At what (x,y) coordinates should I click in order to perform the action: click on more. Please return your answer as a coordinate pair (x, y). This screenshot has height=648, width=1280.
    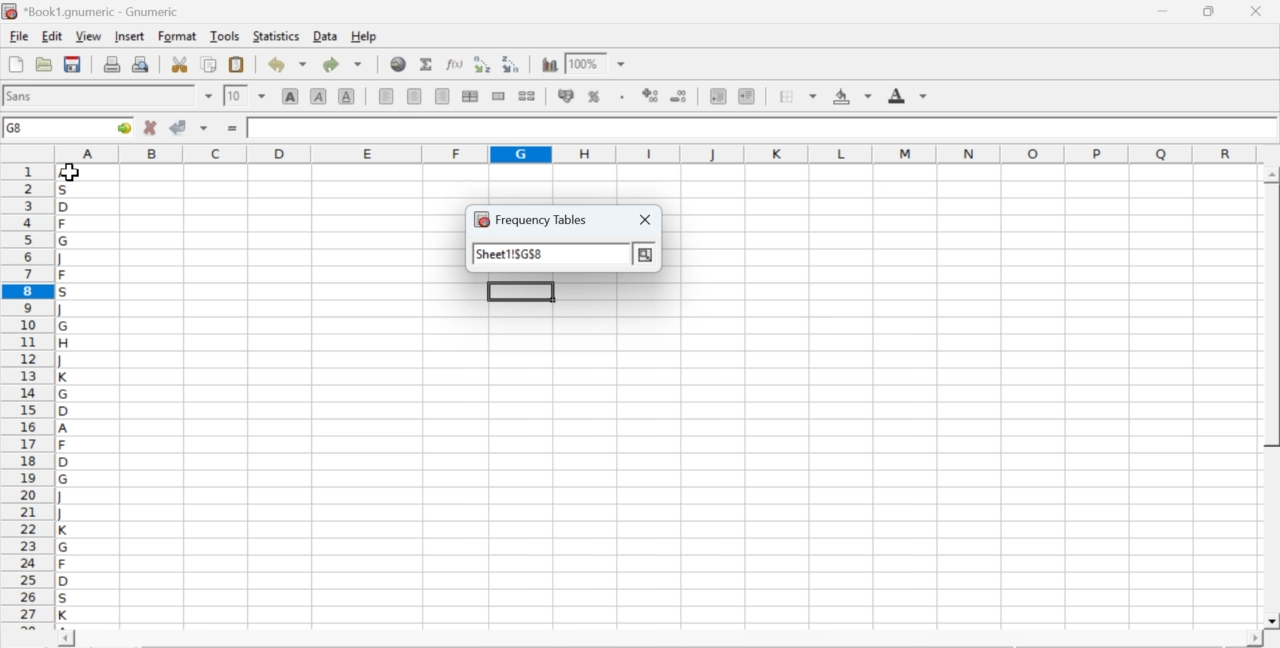
    Looking at the image, I should click on (646, 254).